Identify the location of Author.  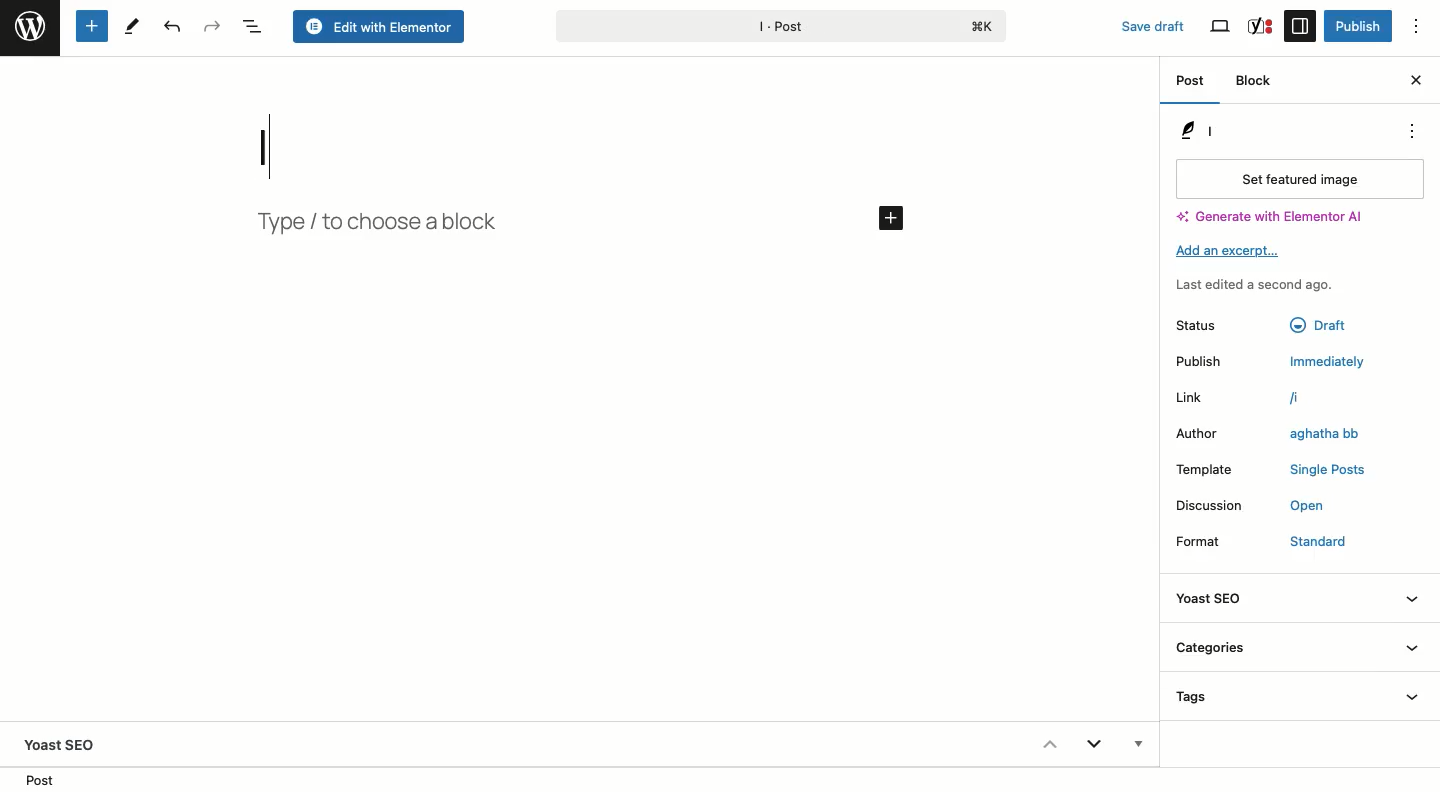
(1199, 432).